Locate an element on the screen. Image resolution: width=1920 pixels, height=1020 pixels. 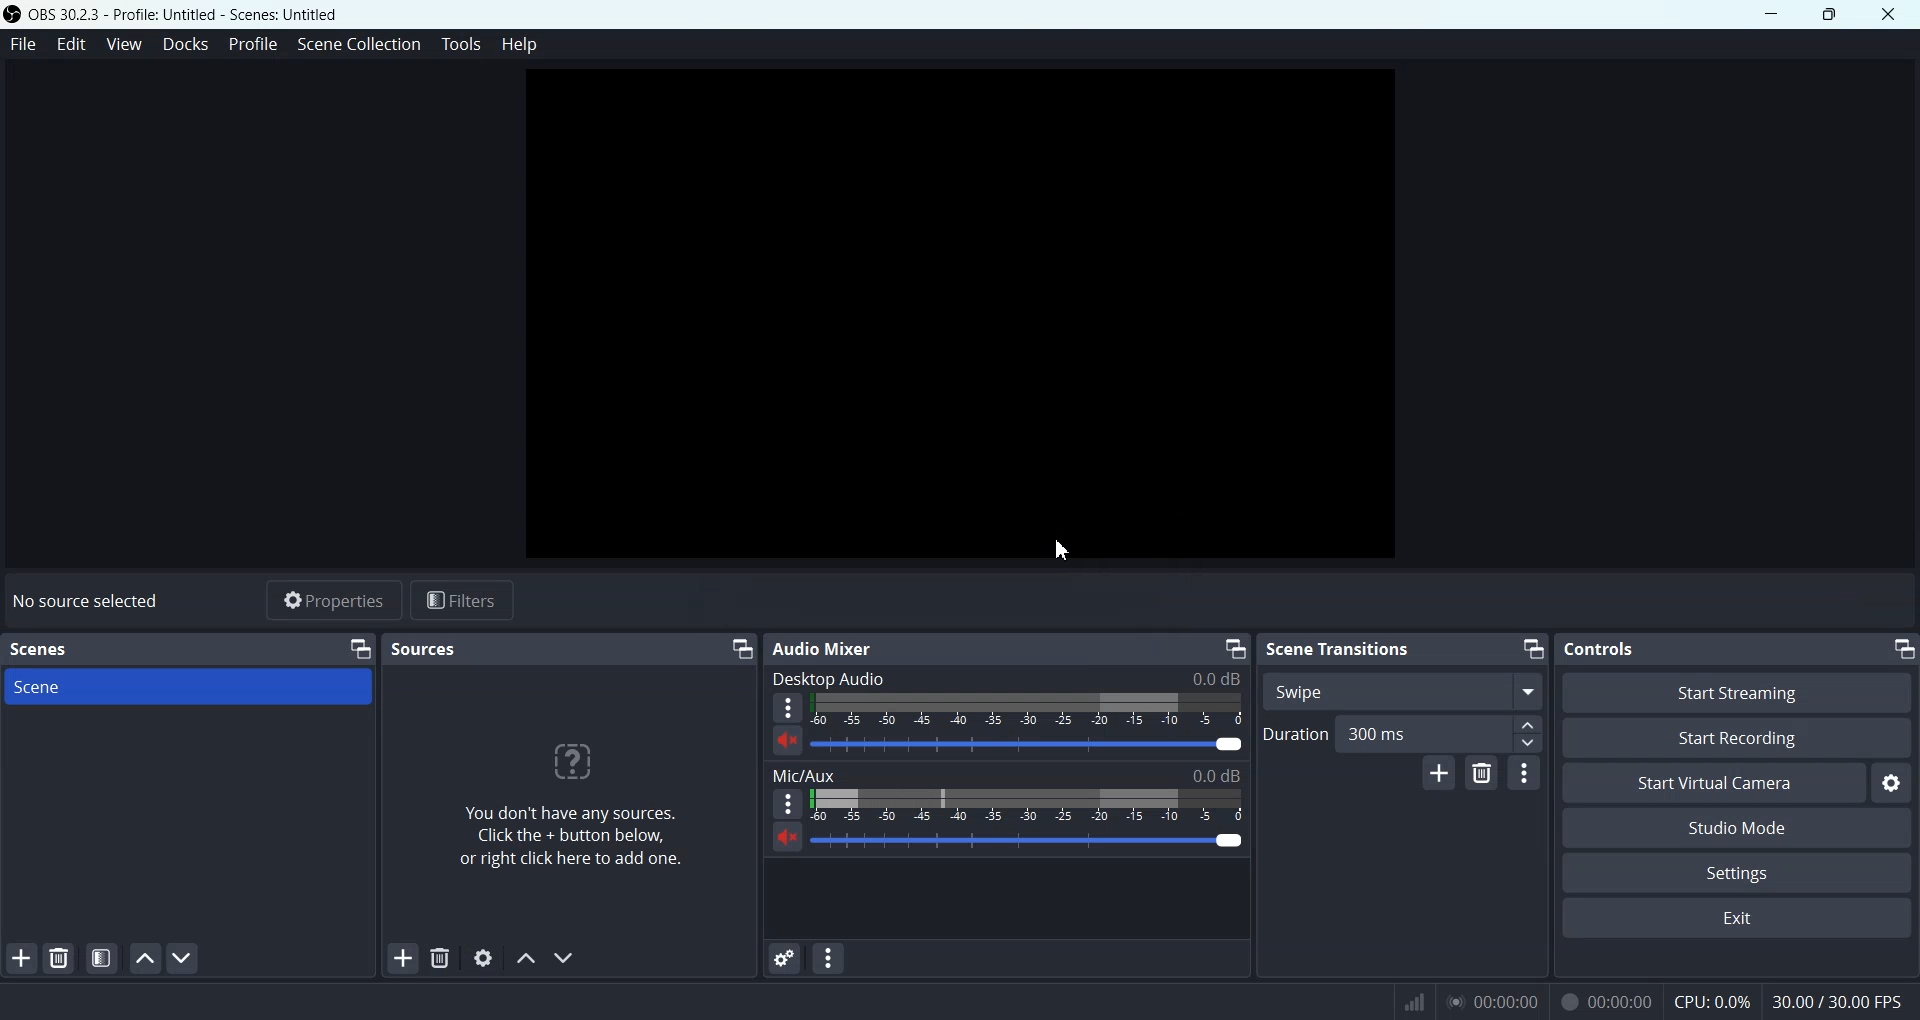
Volume Adjuster is located at coordinates (1028, 840).